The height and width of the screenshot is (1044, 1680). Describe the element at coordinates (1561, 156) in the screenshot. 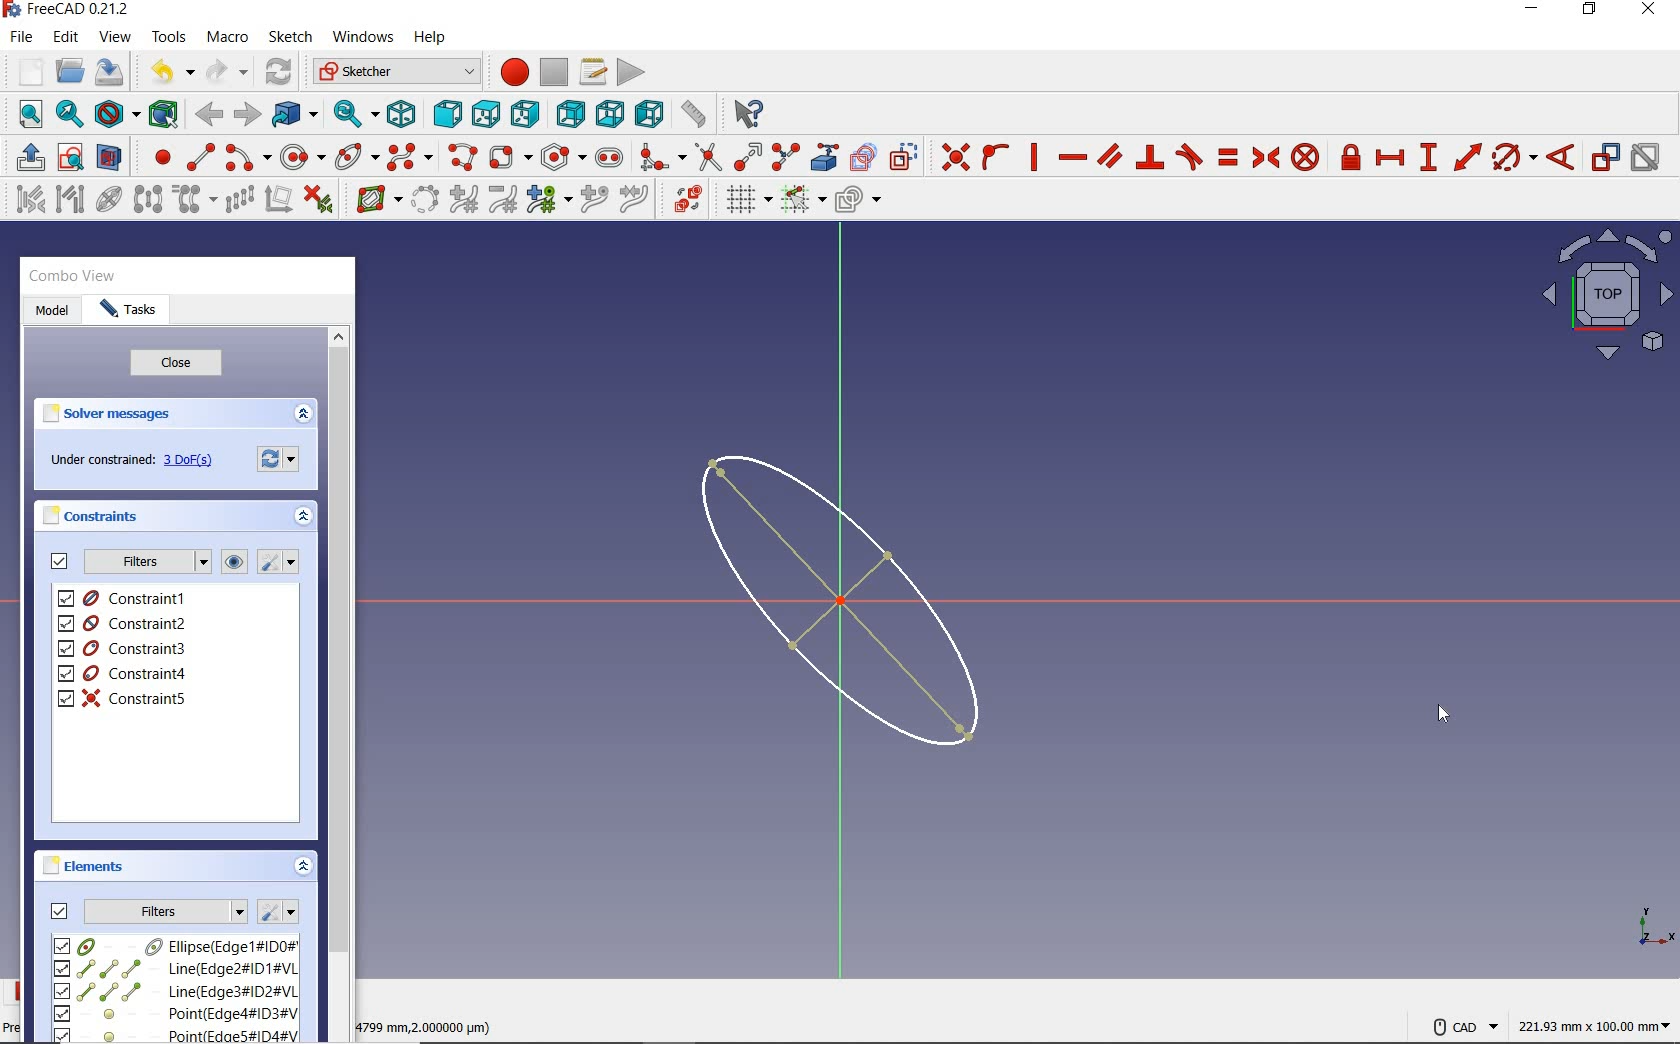

I see `constrain angle` at that location.